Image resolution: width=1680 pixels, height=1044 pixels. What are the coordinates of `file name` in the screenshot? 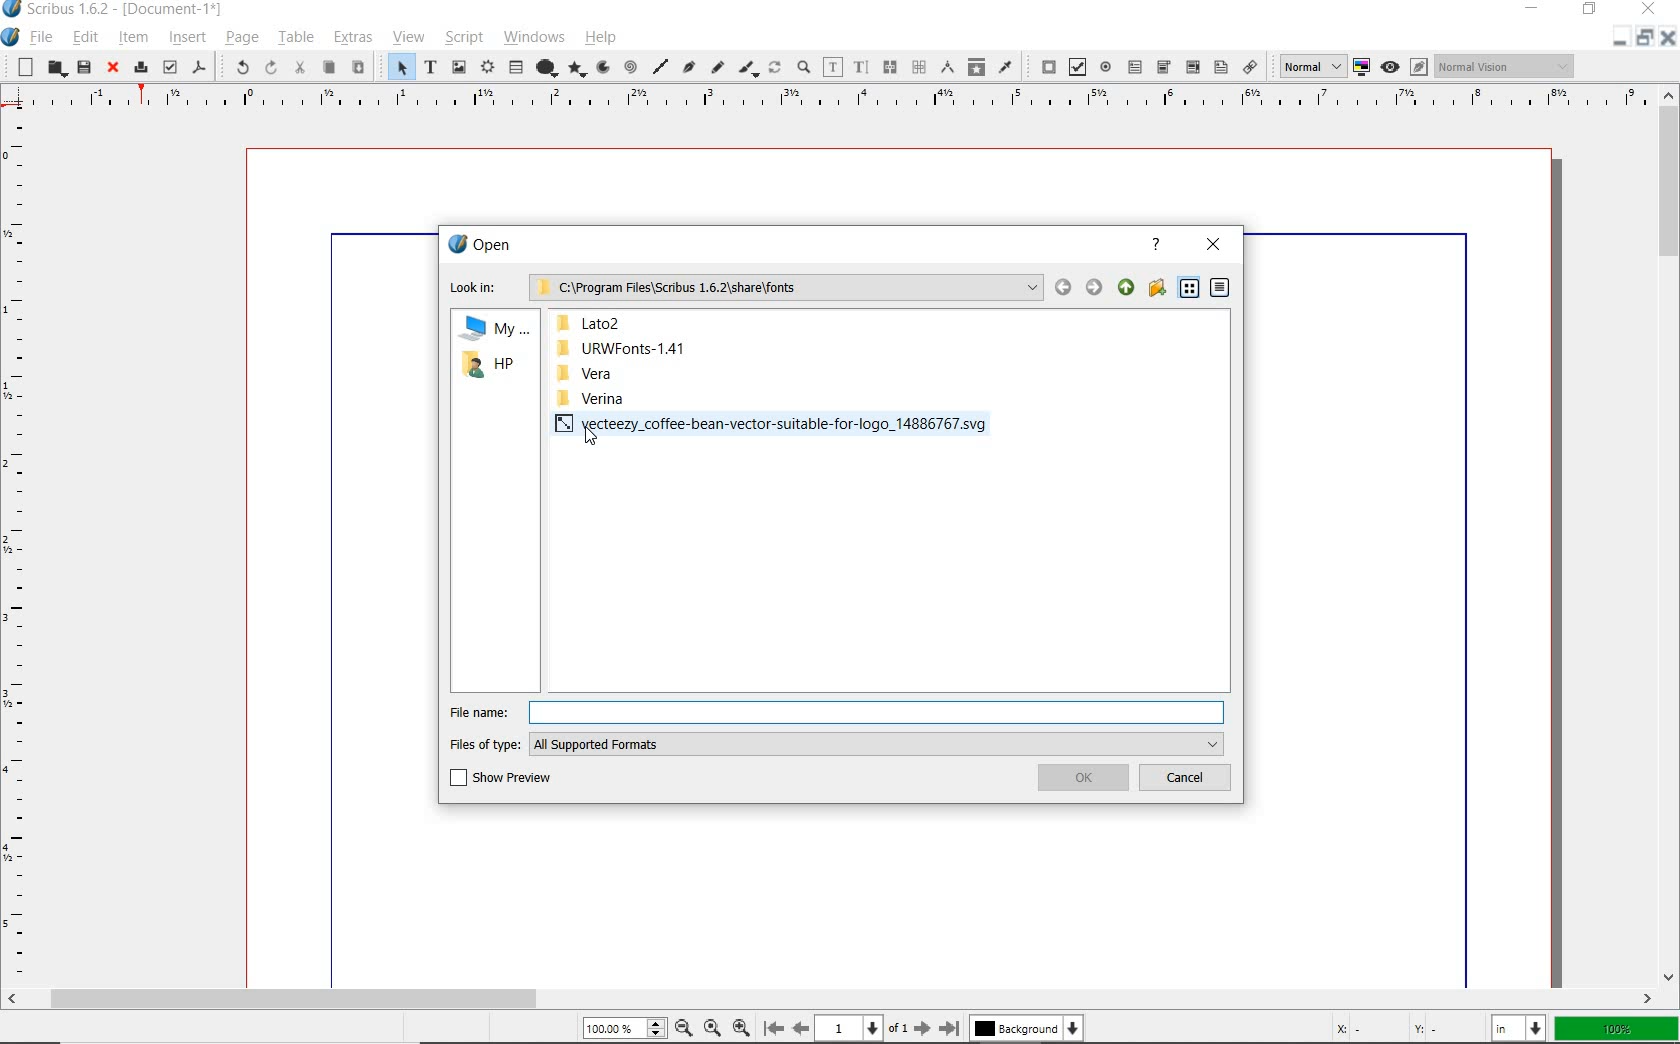 It's located at (835, 714).